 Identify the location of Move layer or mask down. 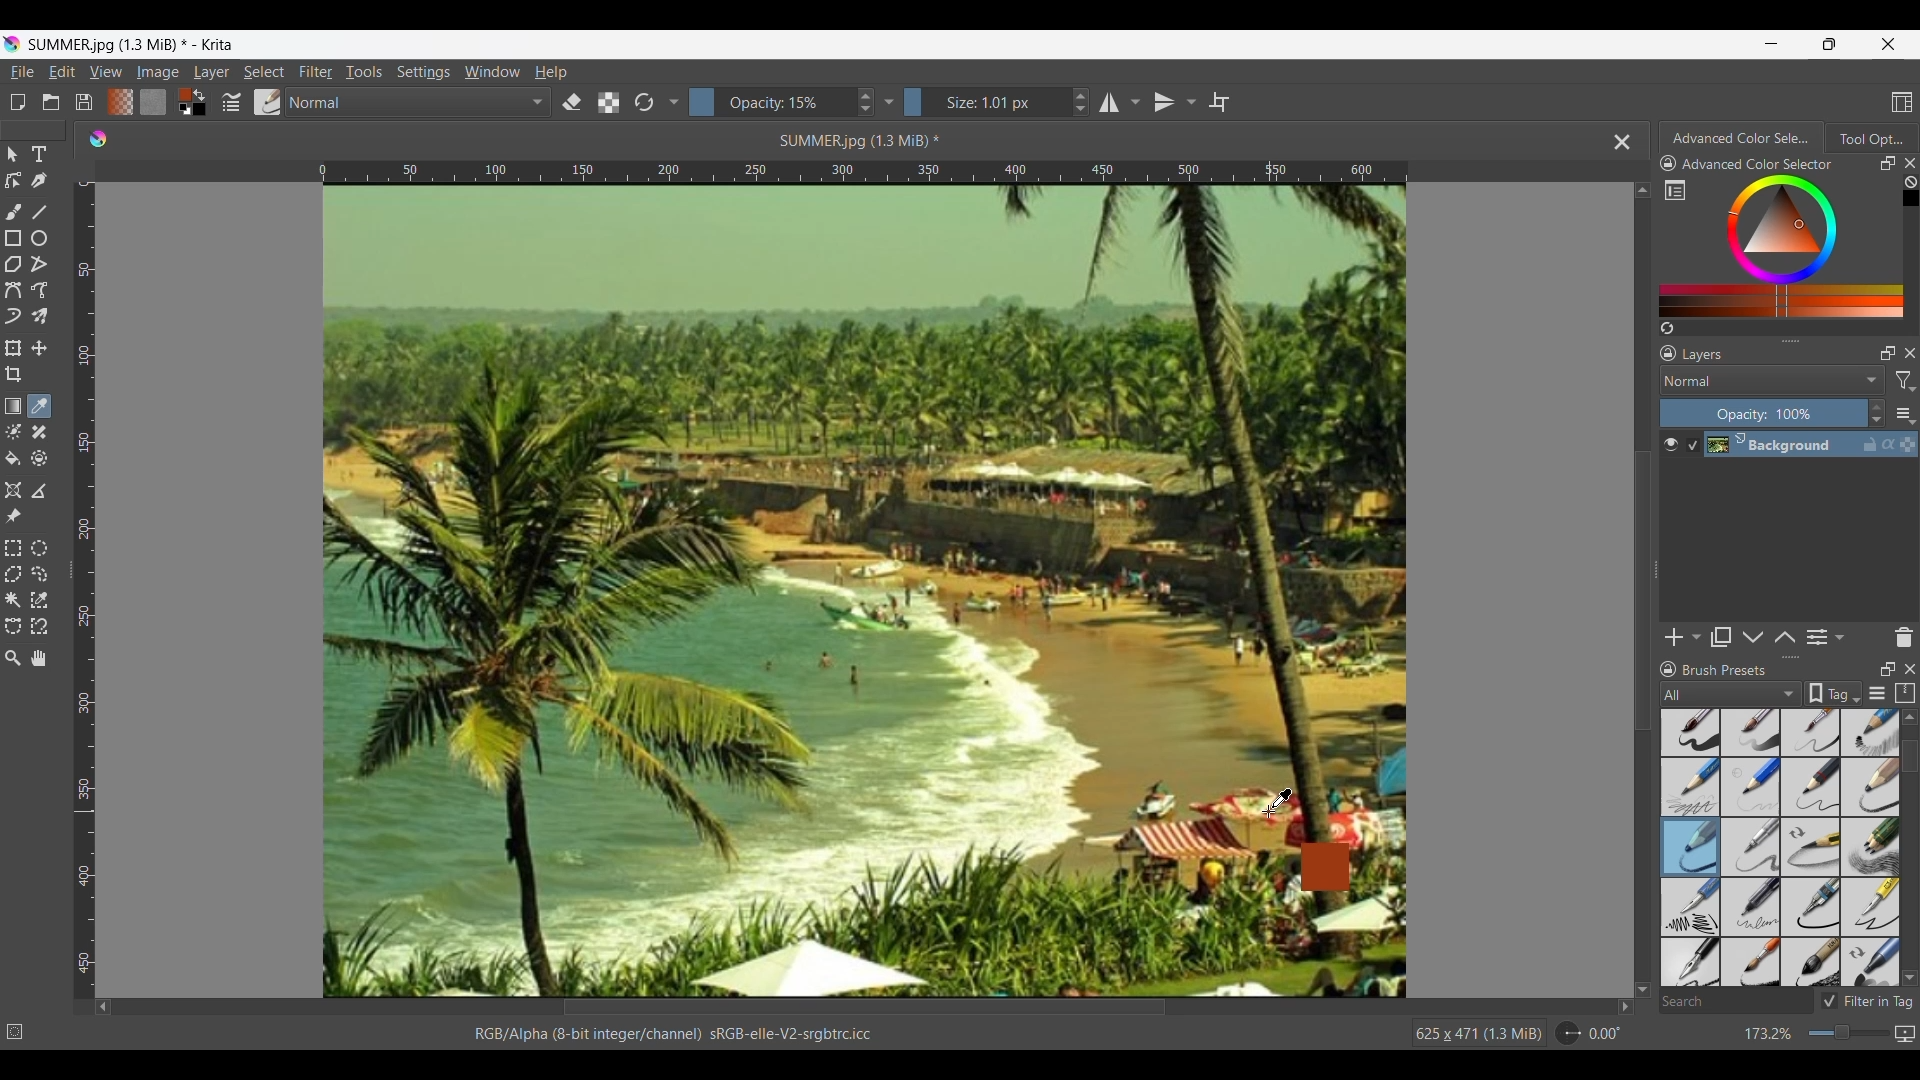
(1753, 638).